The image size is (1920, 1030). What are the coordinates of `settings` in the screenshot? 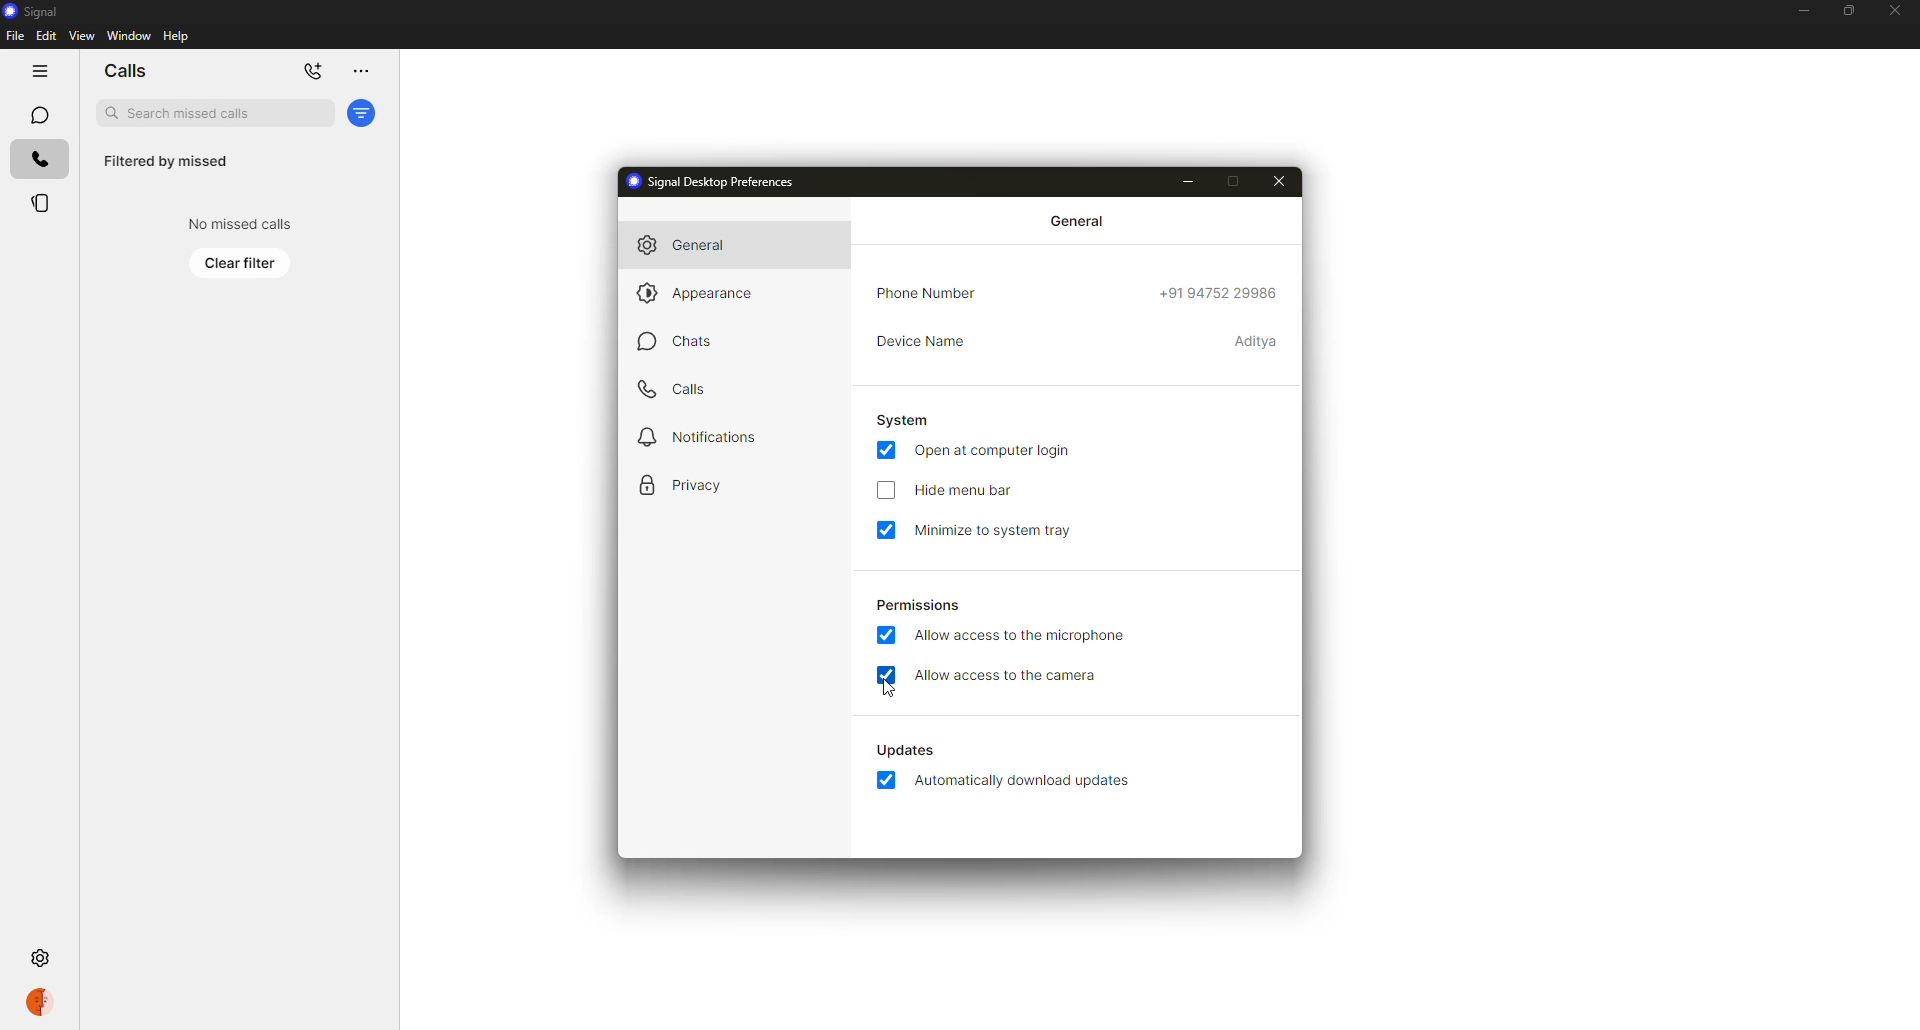 It's located at (43, 960).